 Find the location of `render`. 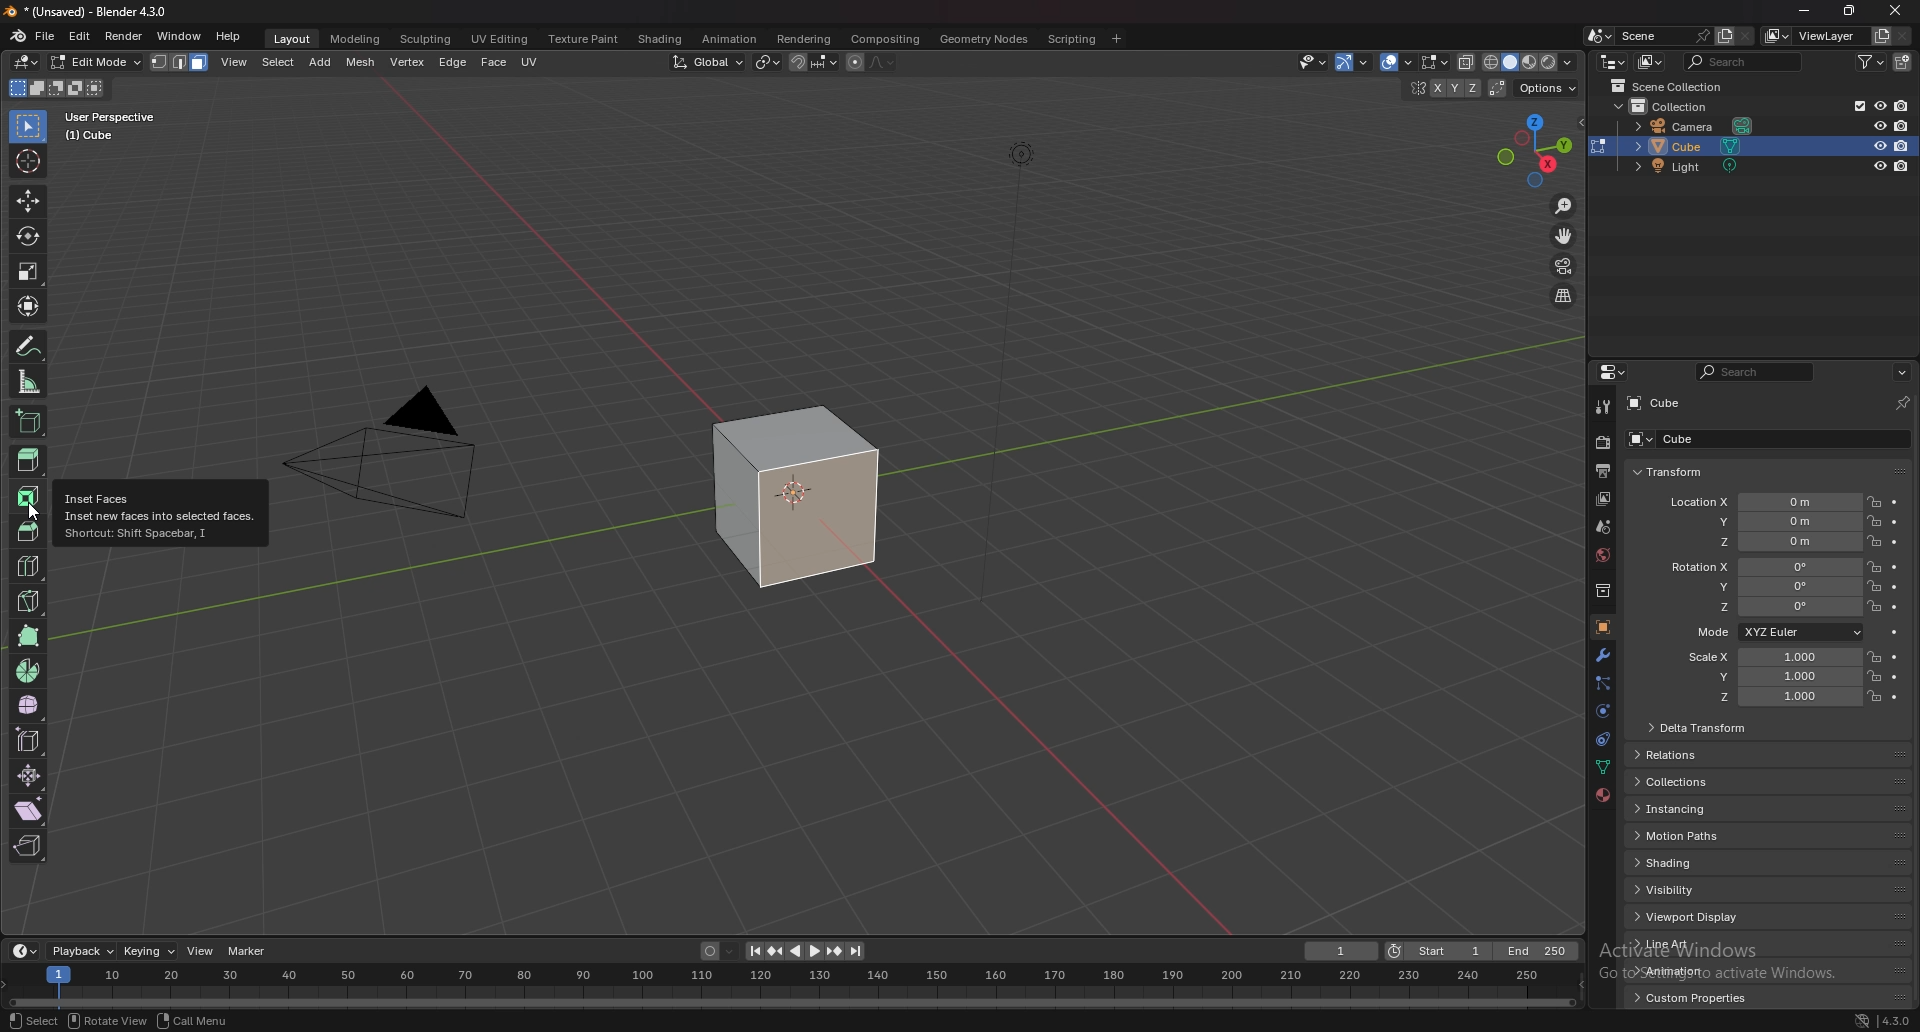

render is located at coordinates (1602, 443).